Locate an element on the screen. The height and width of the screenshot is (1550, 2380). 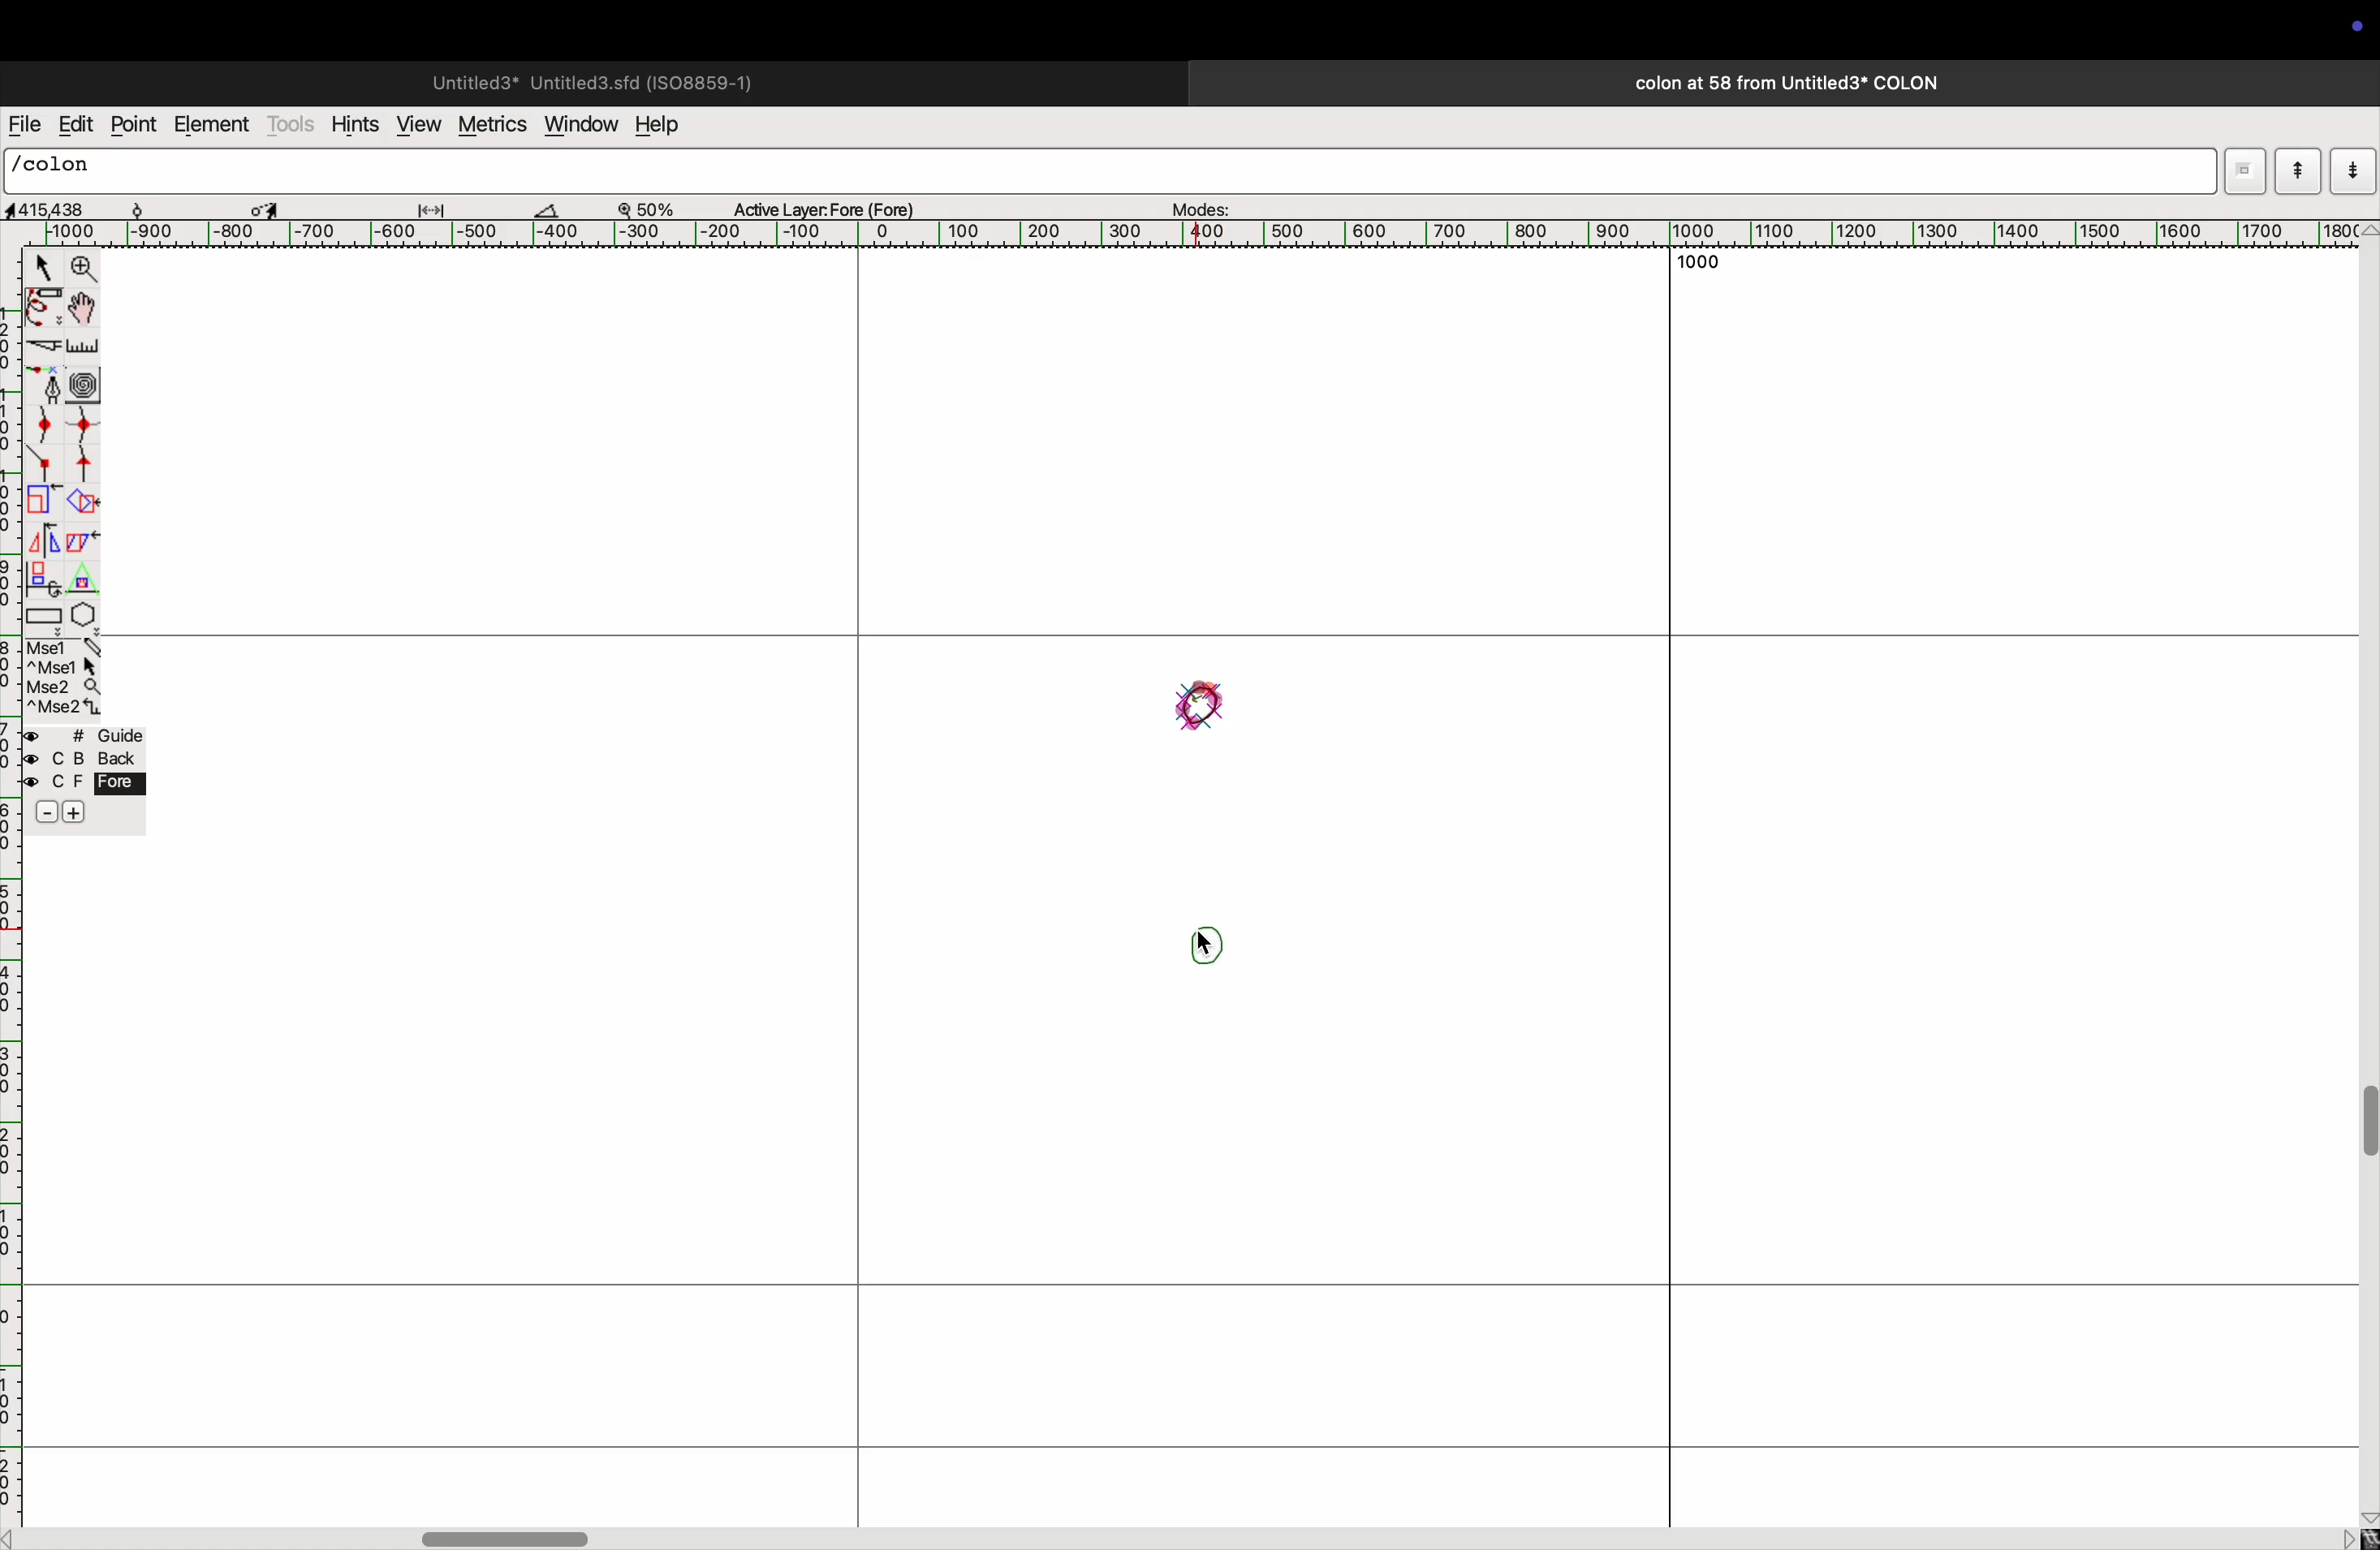
guide is located at coordinates (90, 779).